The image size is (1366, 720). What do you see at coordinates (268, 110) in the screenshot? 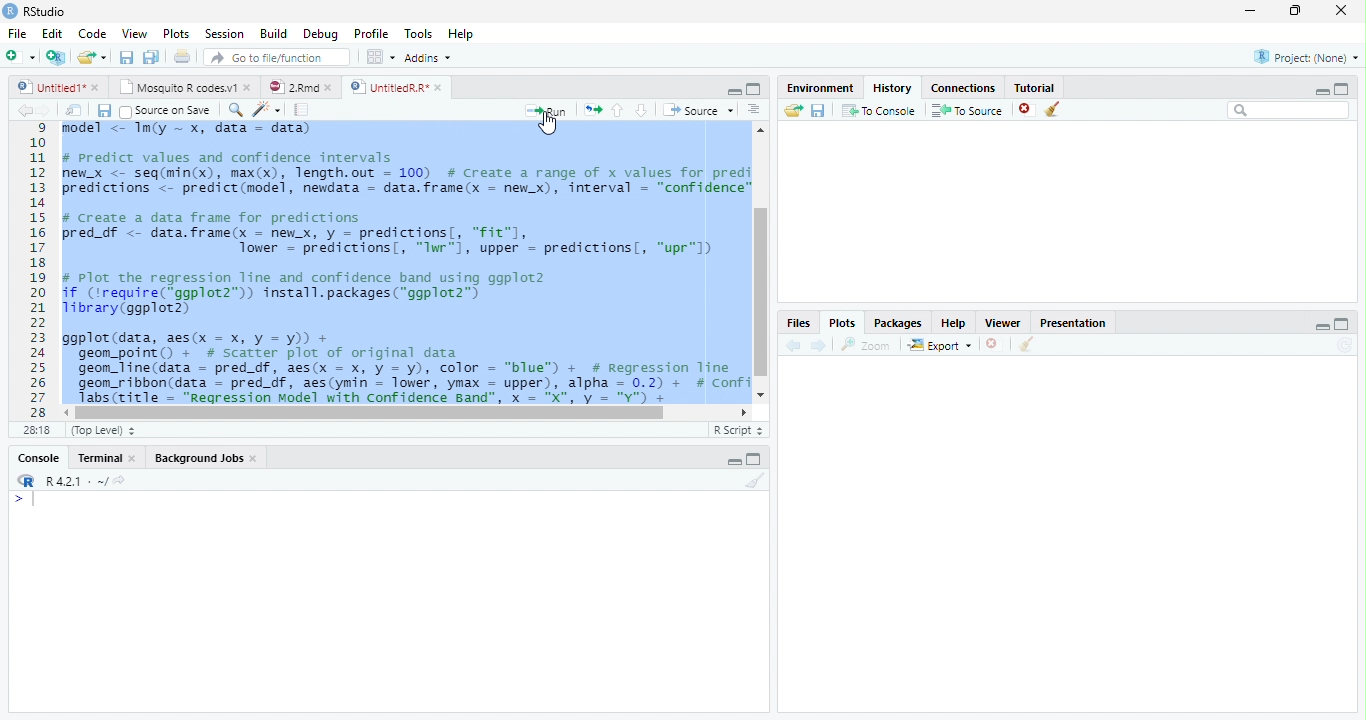
I see `Code ` at bounding box center [268, 110].